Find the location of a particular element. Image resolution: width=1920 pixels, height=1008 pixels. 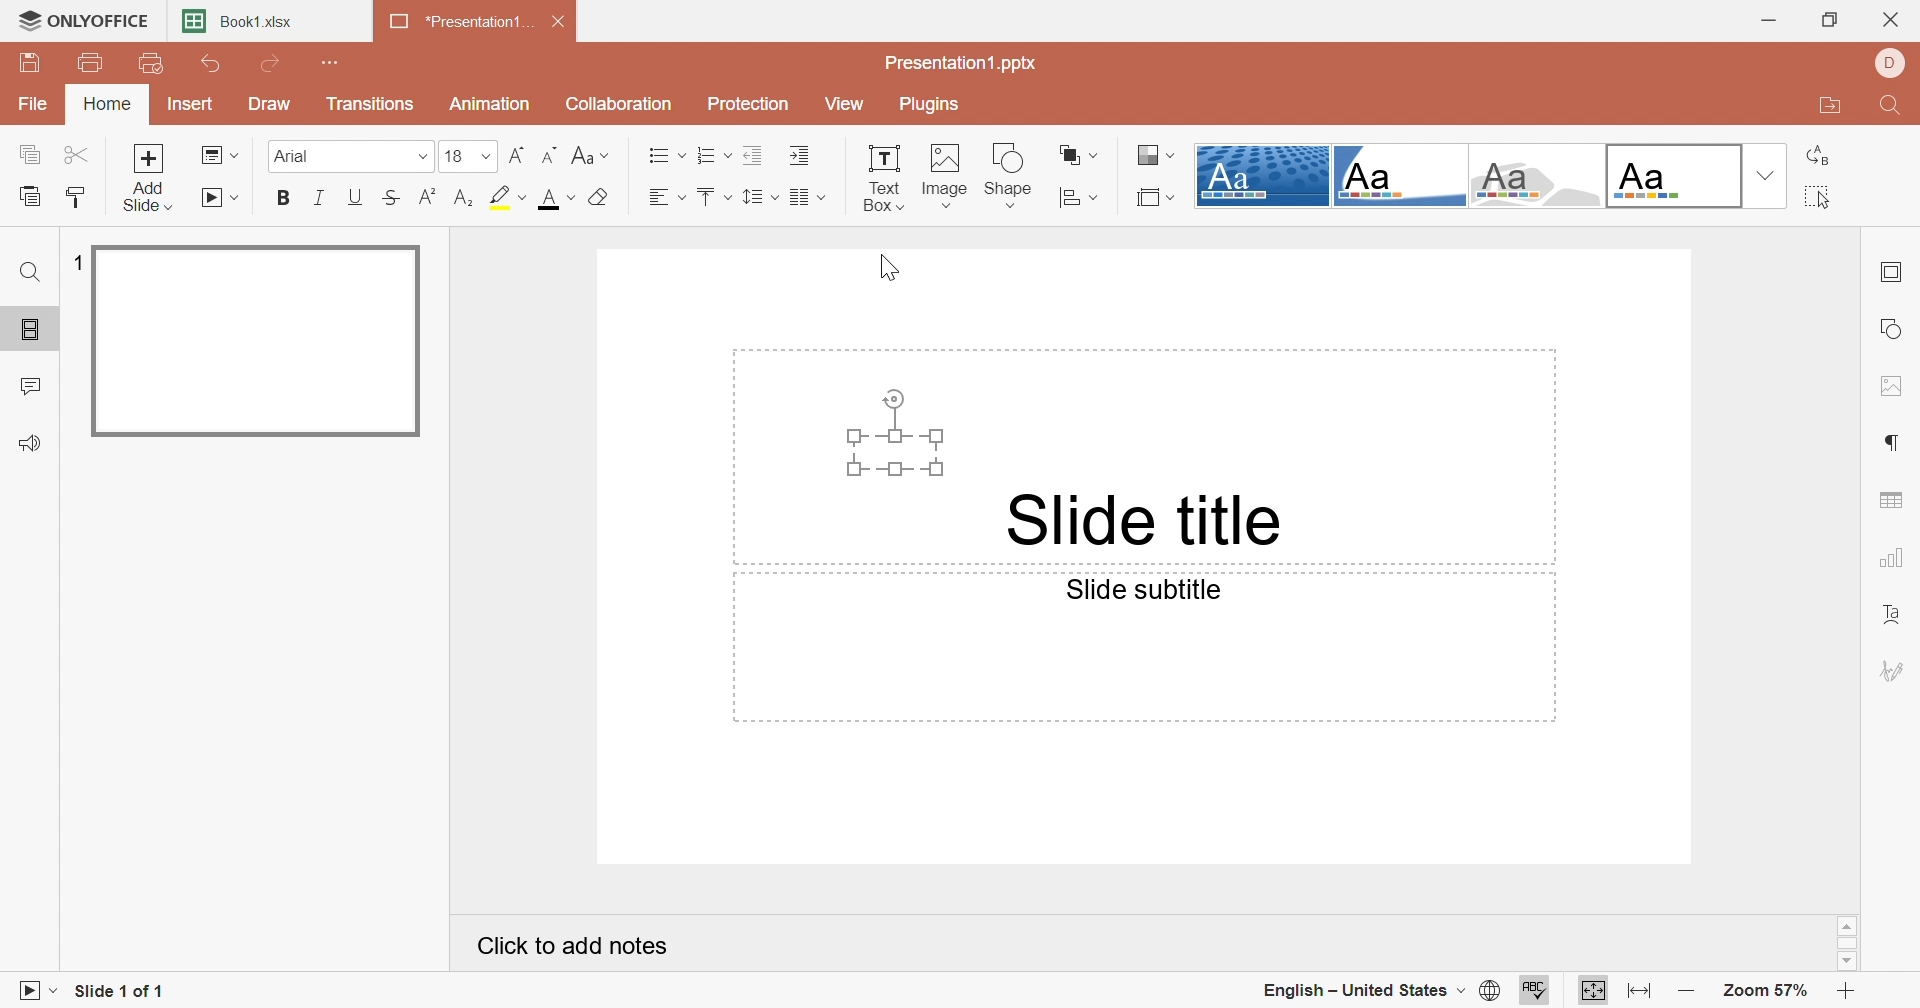

Presentation1... is located at coordinates (457, 20).